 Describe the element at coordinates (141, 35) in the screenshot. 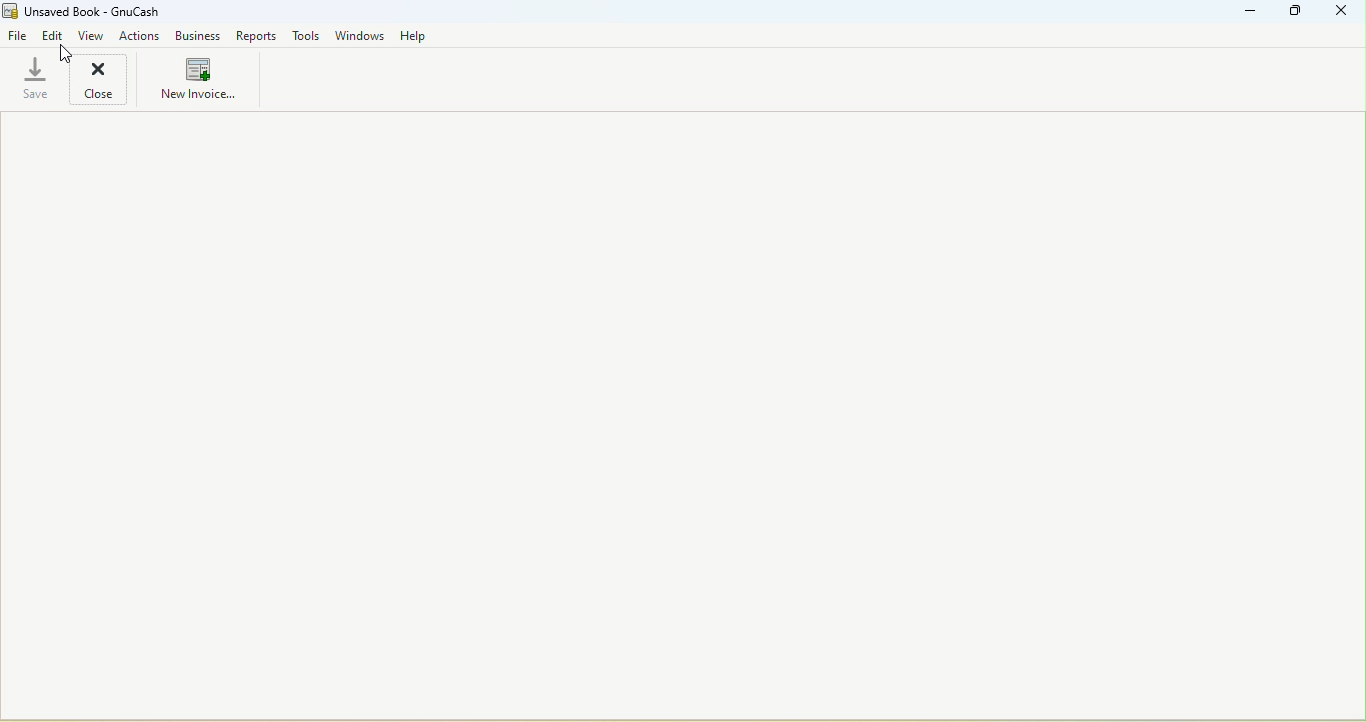

I see `Actions` at that location.